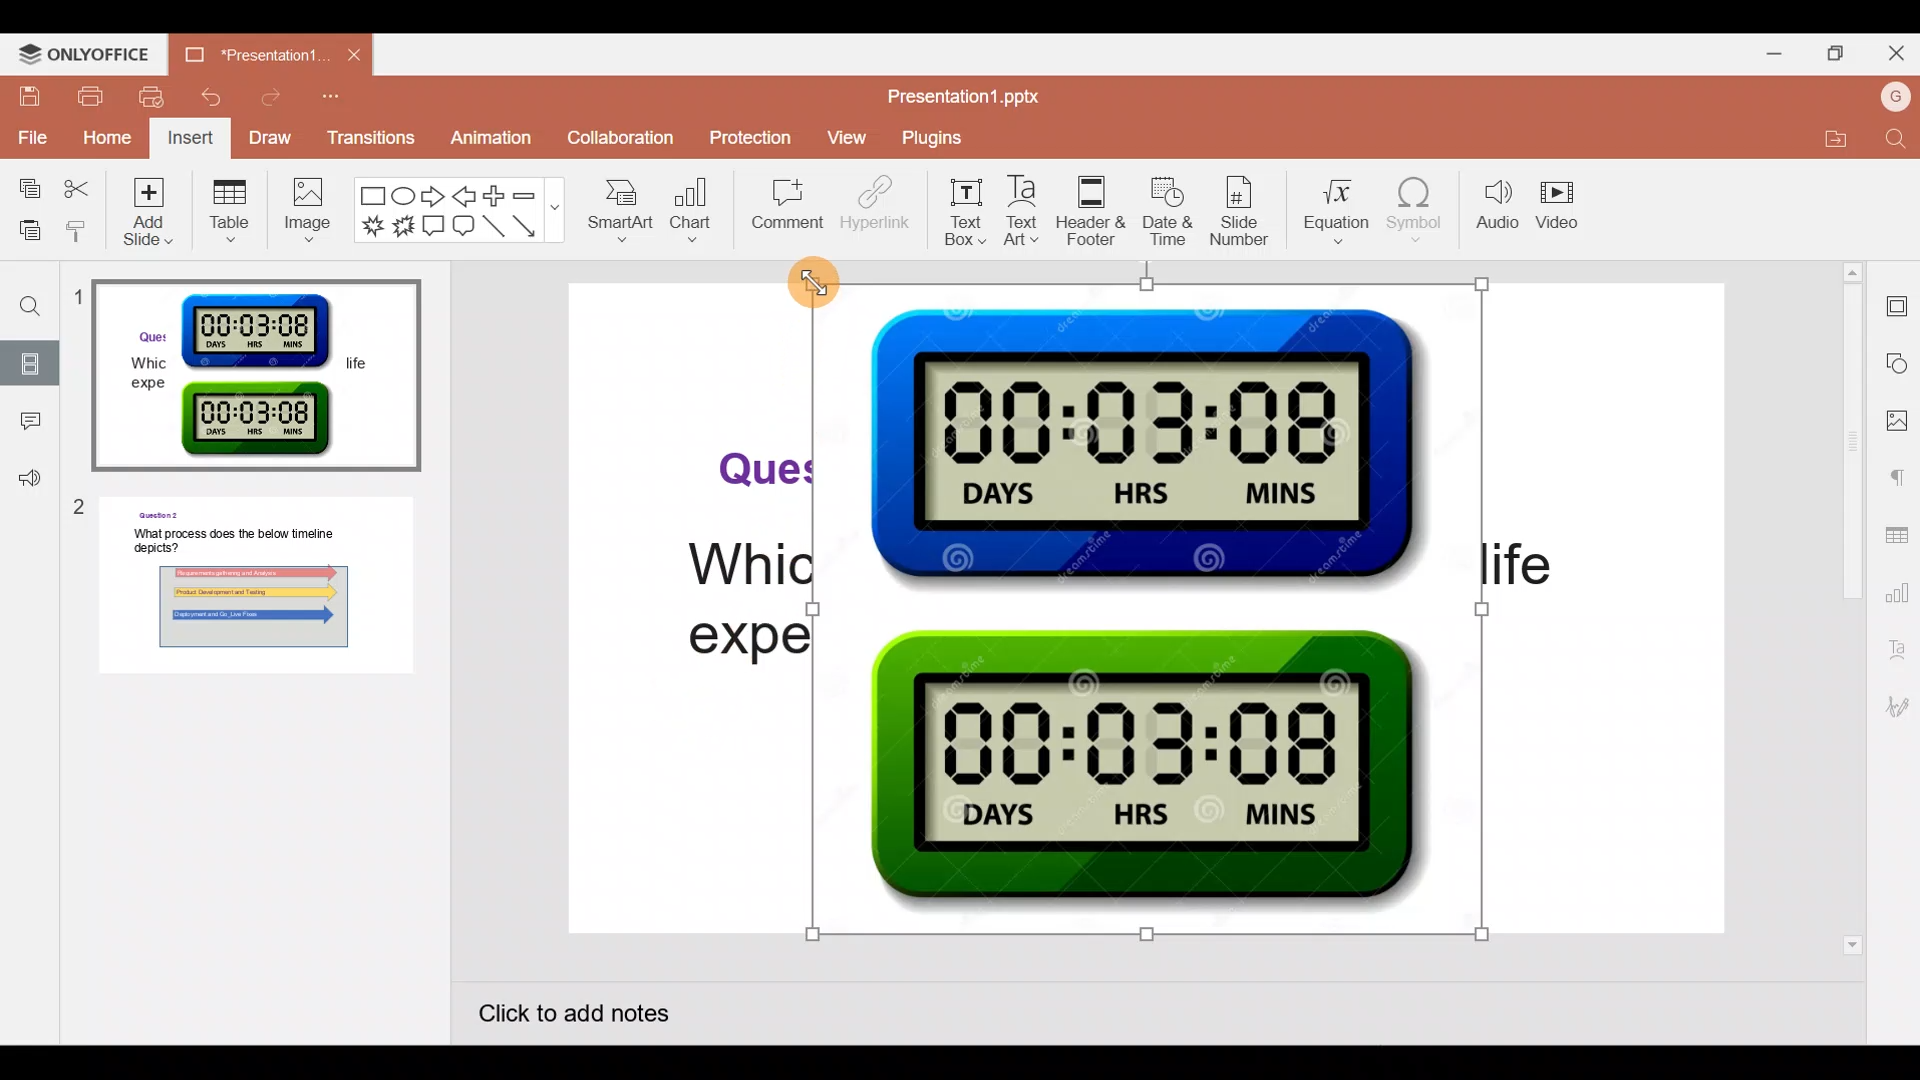 The width and height of the screenshot is (1920, 1080). What do you see at coordinates (1898, 478) in the screenshot?
I see `Paragraph settings` at bounding box center [1898, 478].